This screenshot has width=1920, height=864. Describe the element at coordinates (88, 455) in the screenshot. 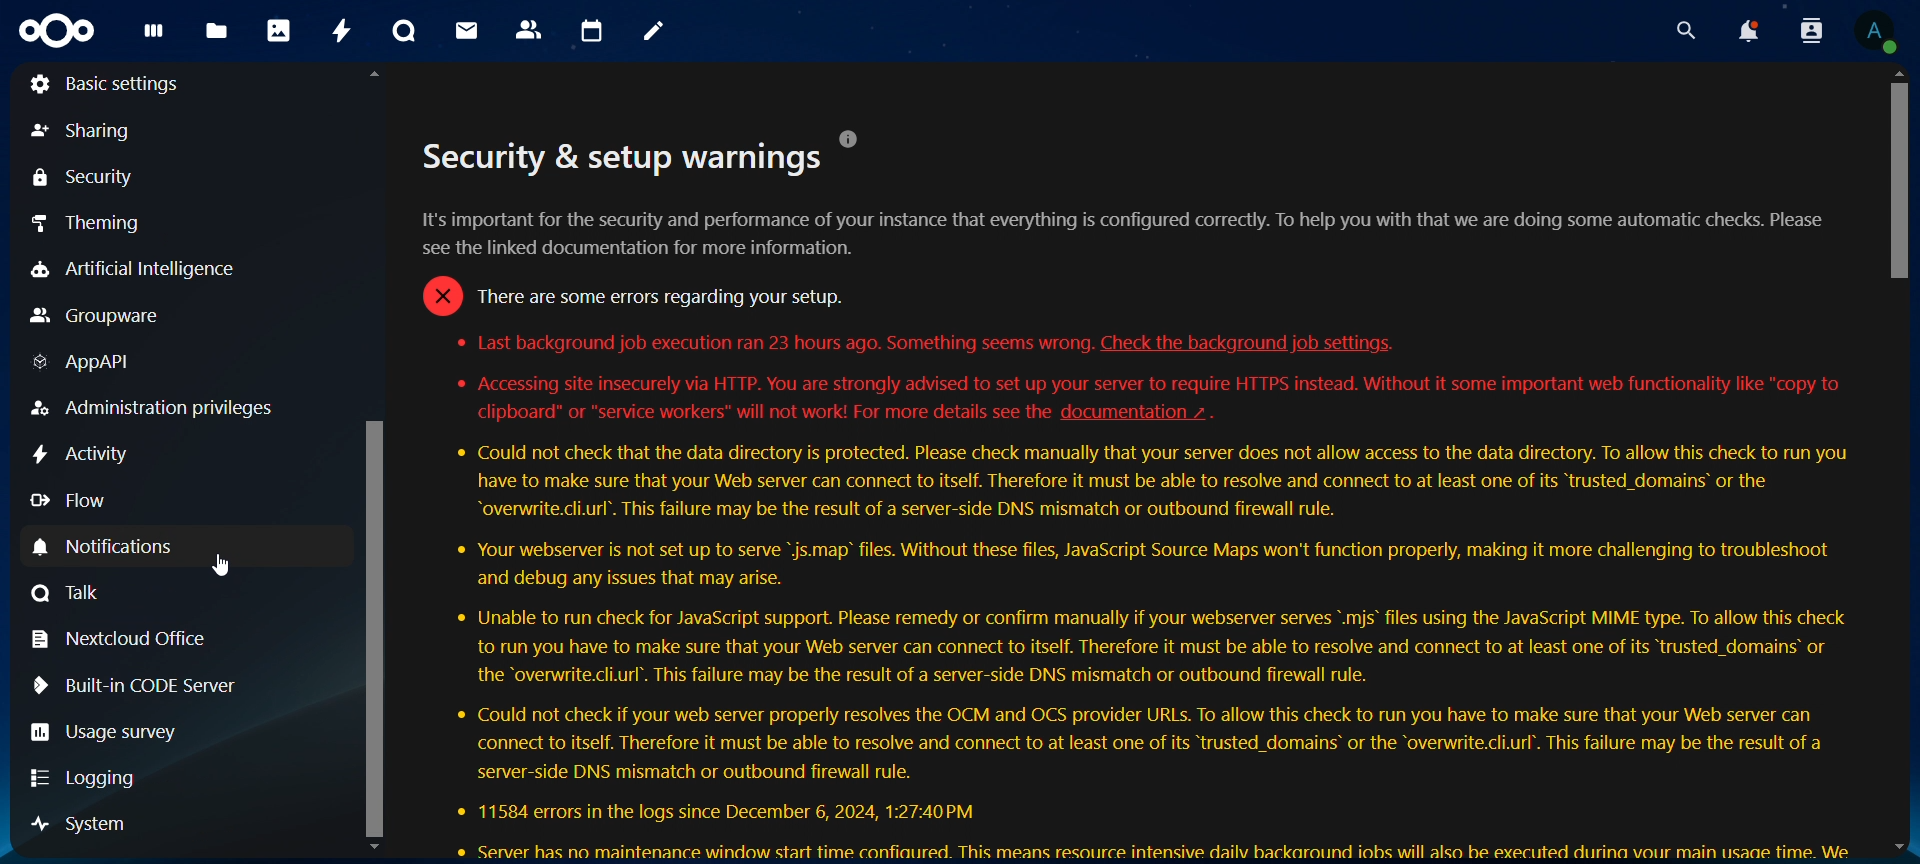

I see `activity` at that location.